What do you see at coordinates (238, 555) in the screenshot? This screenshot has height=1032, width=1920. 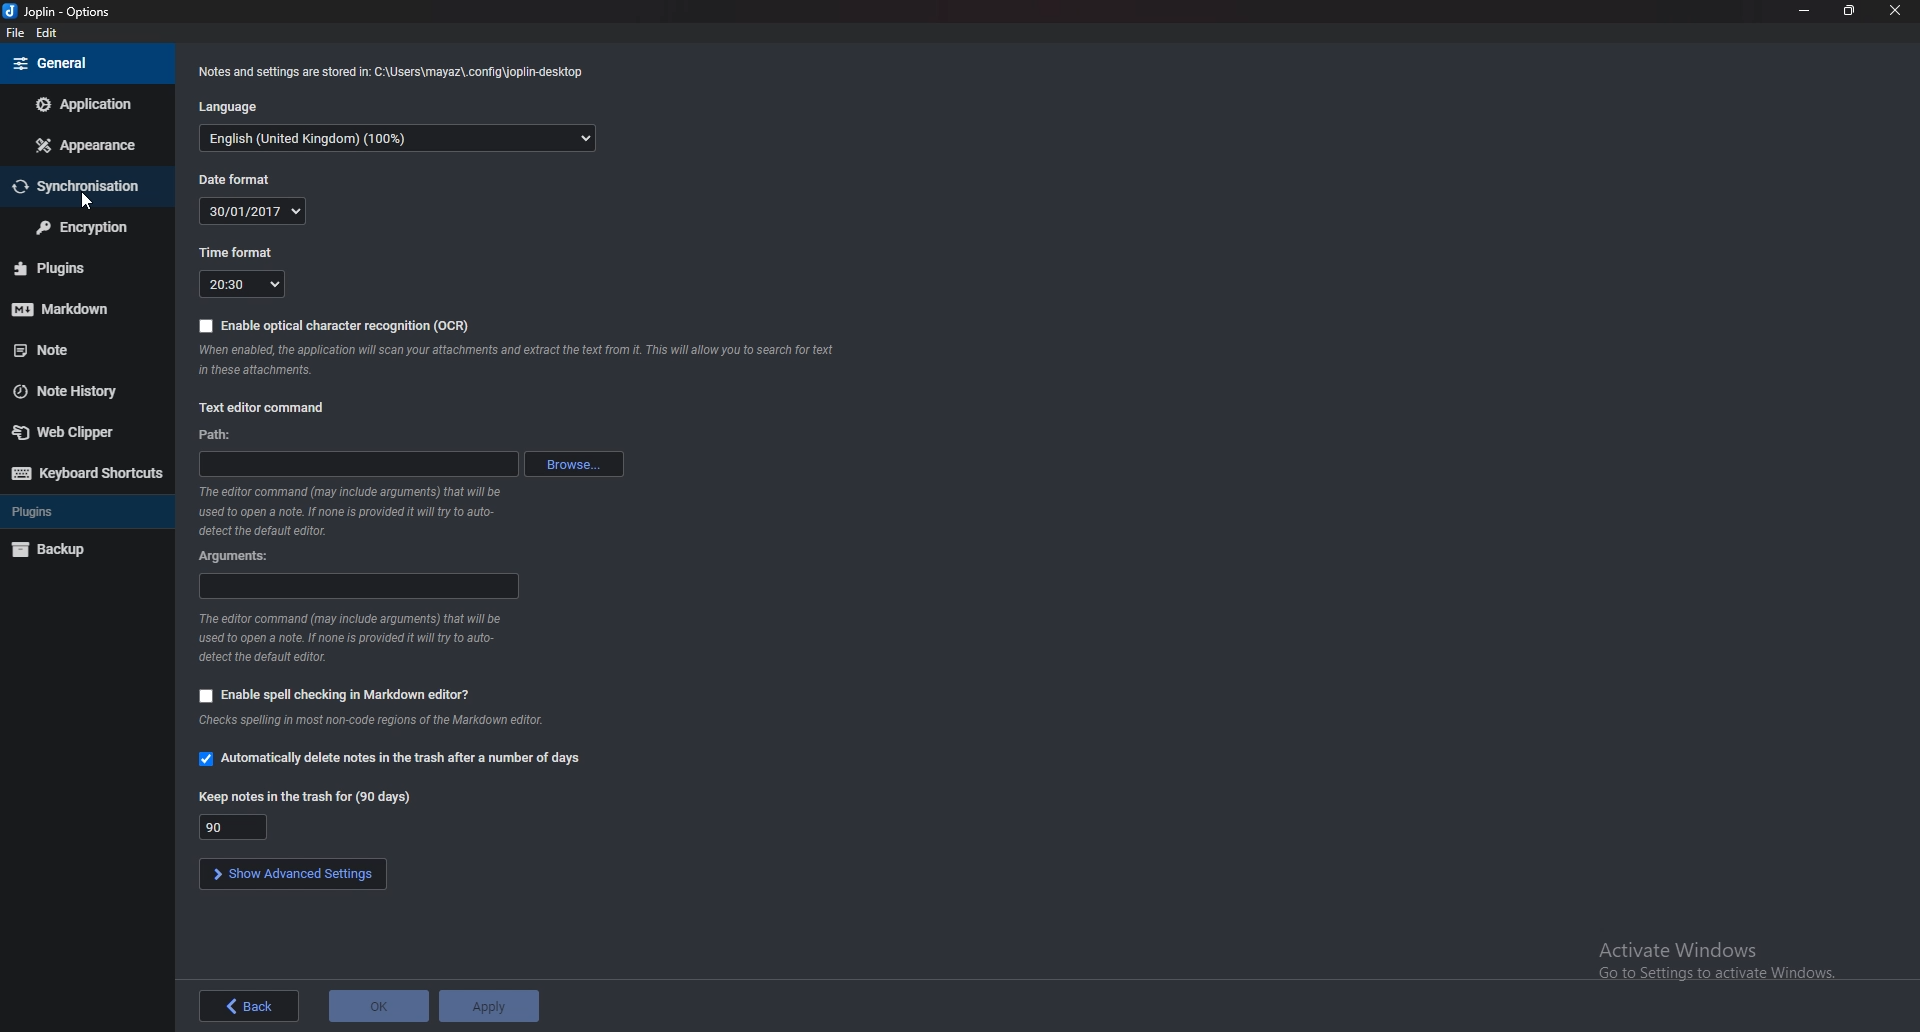 I see `arguments` at bounding box center [238, 555].